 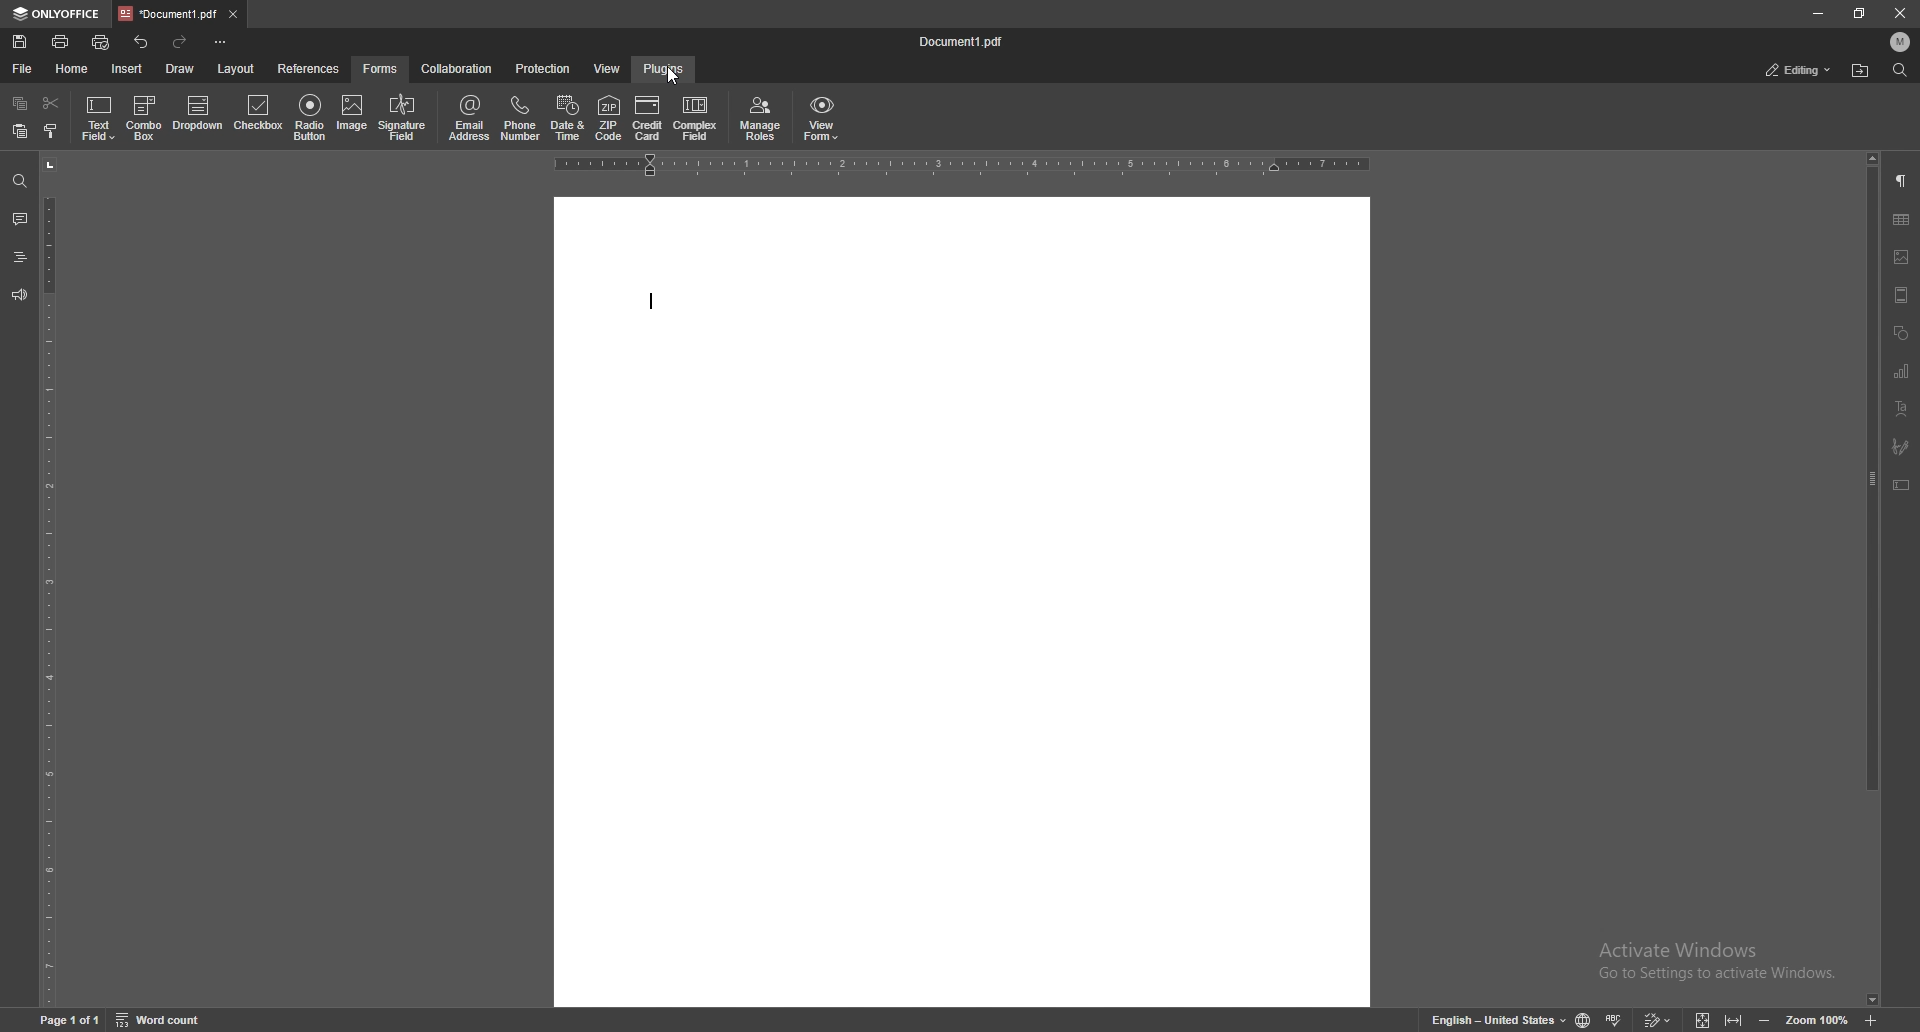 What do you see at coordinates (1818, 1019) in the screenshot?
I see `zoom` at bounding box center [1818, 1019].